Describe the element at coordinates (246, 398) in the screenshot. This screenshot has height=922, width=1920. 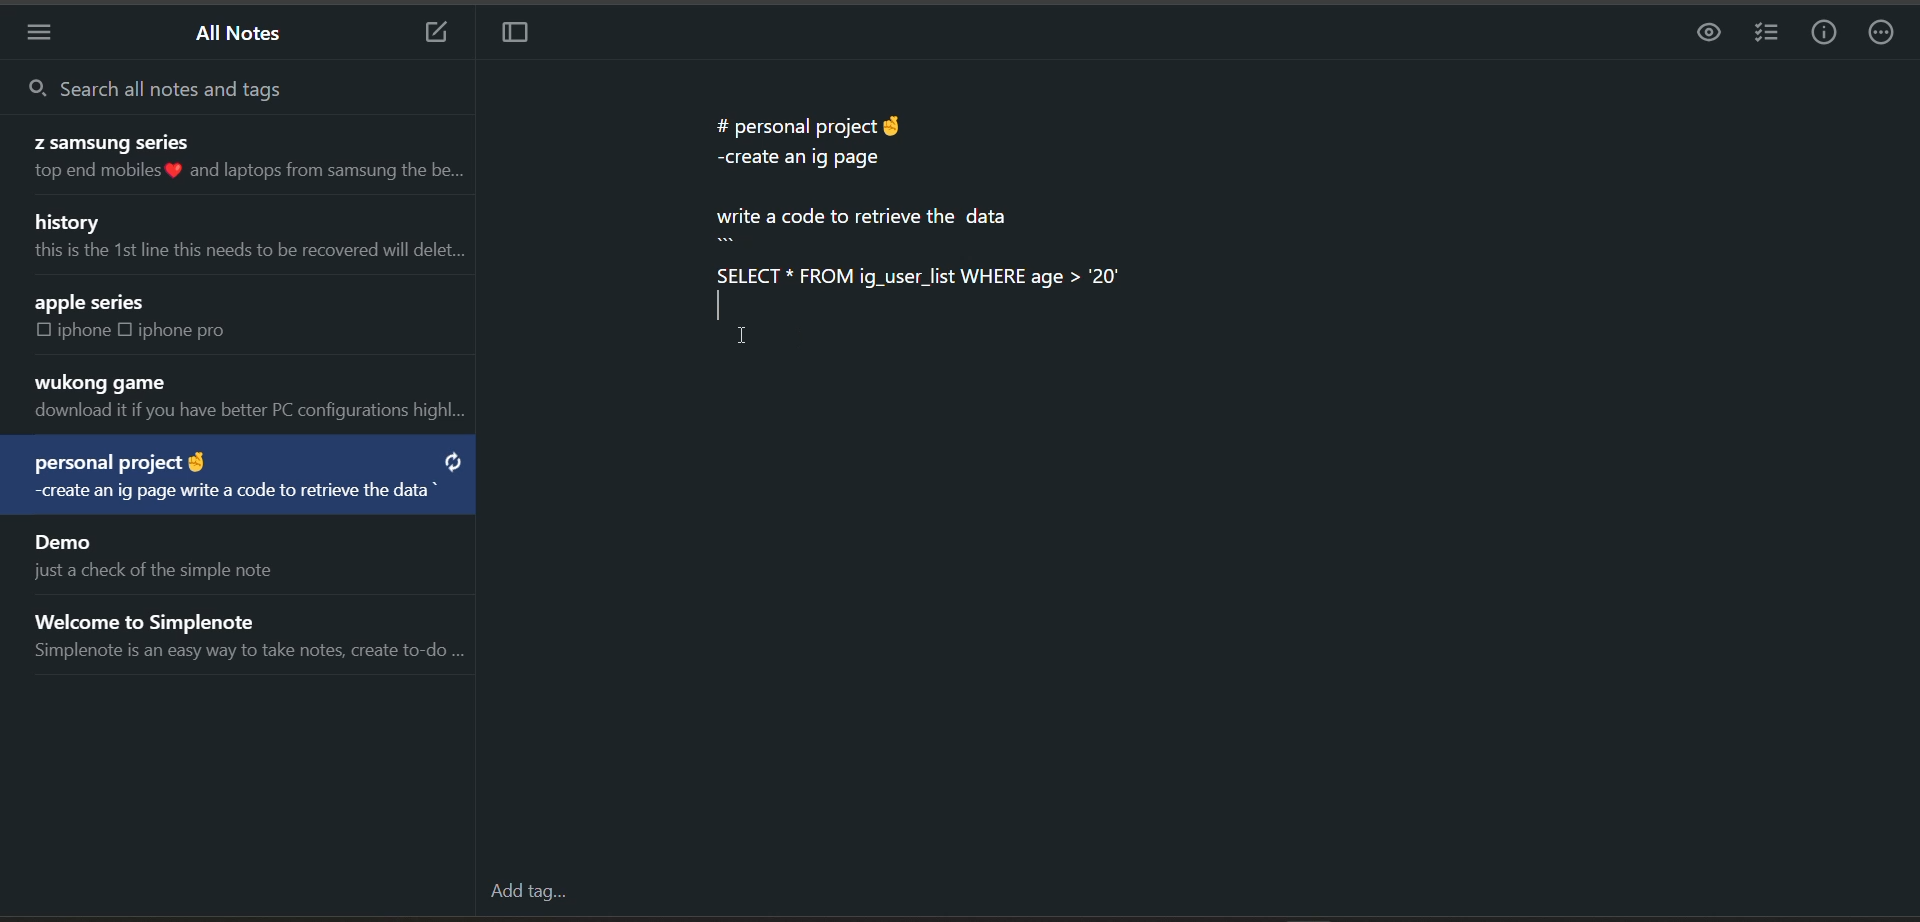
I see `note title  and preview` at that location.